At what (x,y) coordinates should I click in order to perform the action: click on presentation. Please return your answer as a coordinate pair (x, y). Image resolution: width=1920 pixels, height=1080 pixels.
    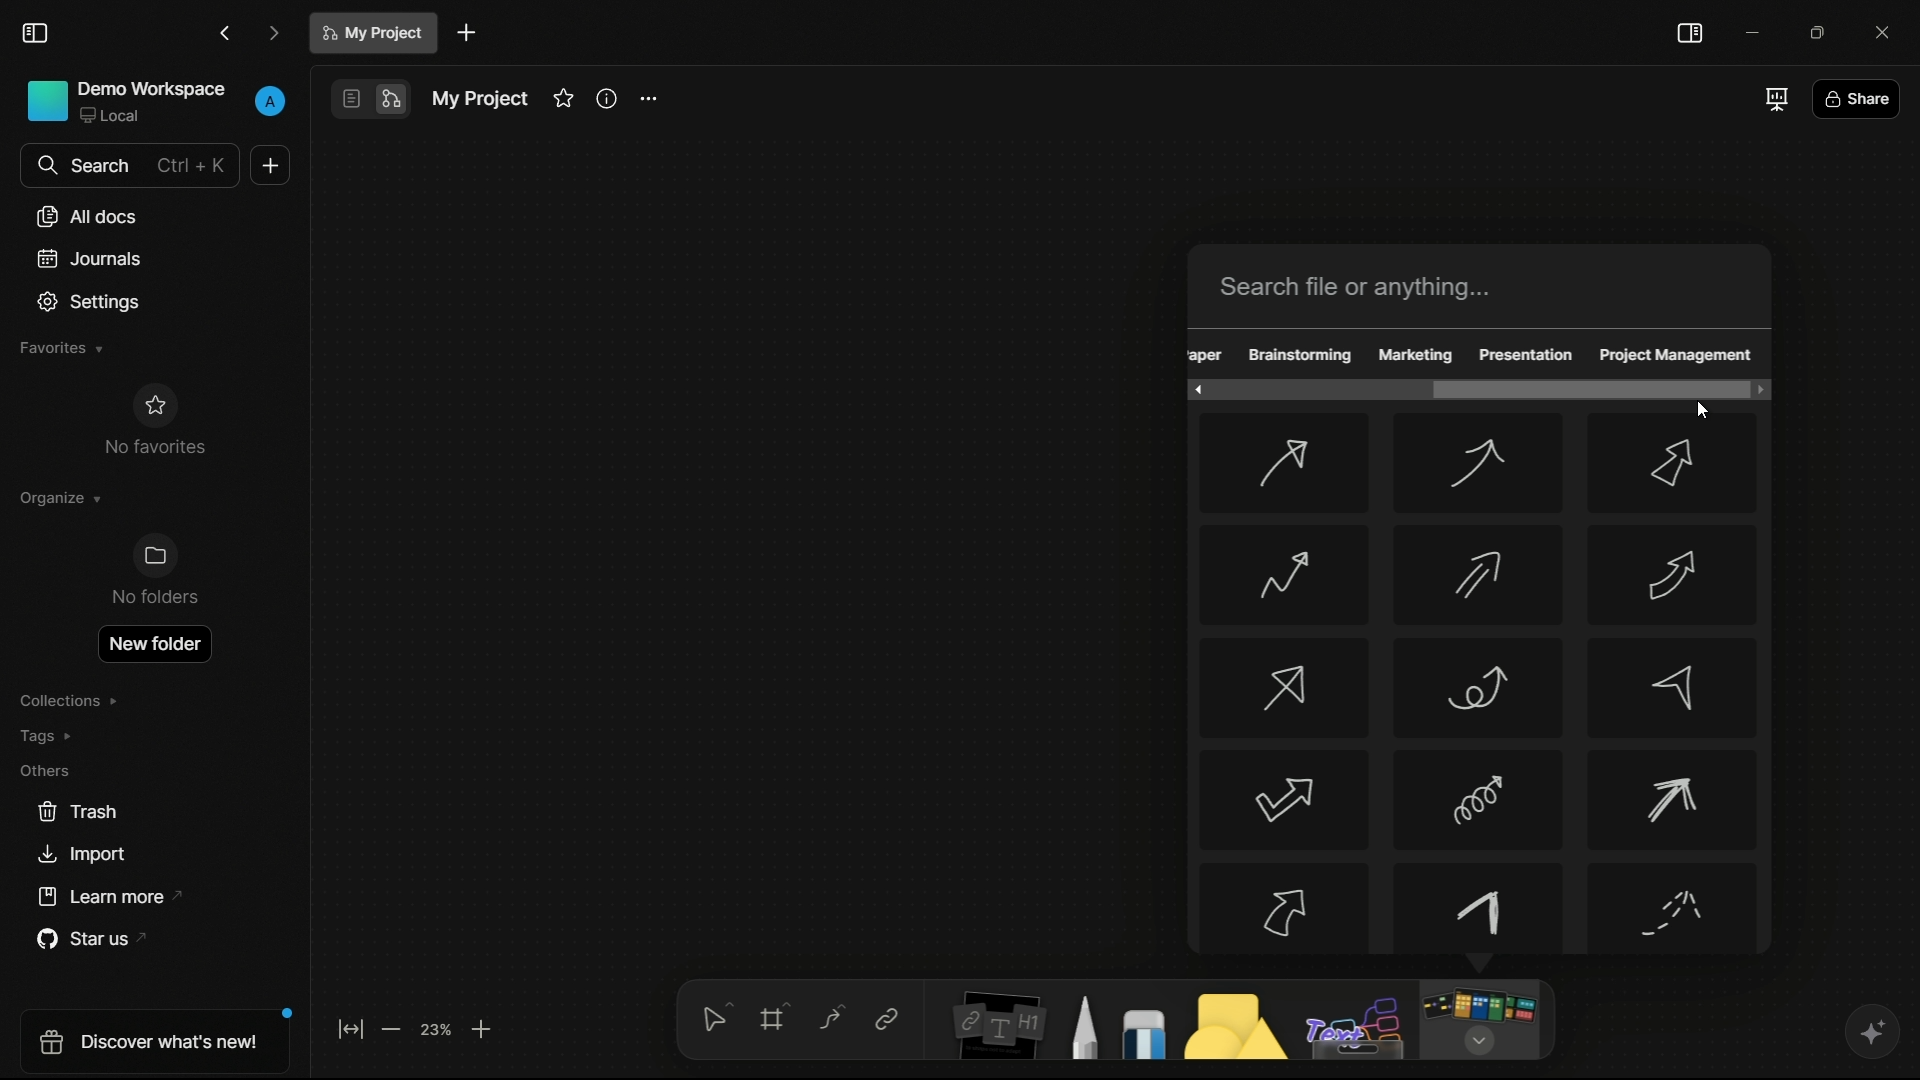
    Looking at the image, I should click on (1524, 354).